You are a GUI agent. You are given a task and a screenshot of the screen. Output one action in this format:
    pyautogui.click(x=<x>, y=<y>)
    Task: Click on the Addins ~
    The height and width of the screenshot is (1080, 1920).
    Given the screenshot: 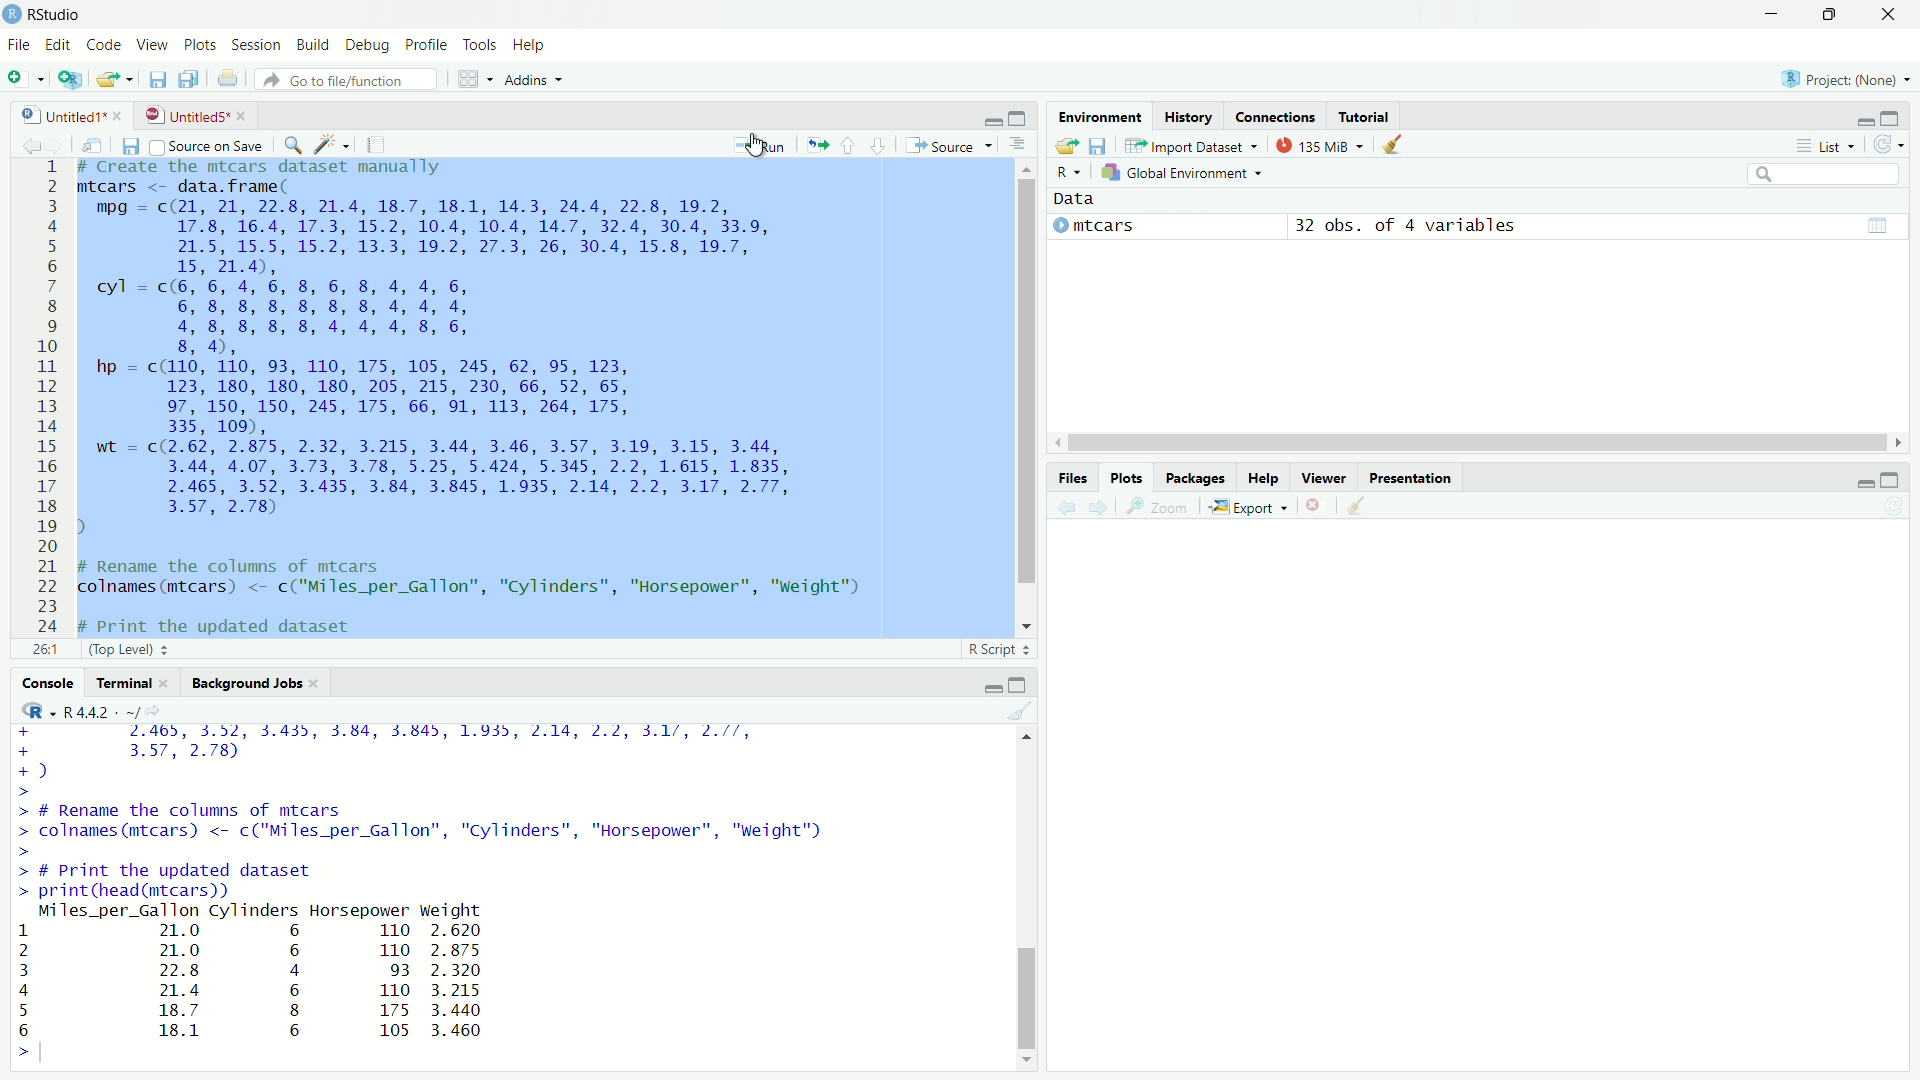 What is the action you would take?
    pyautogui.click(x=533, y=82)
    